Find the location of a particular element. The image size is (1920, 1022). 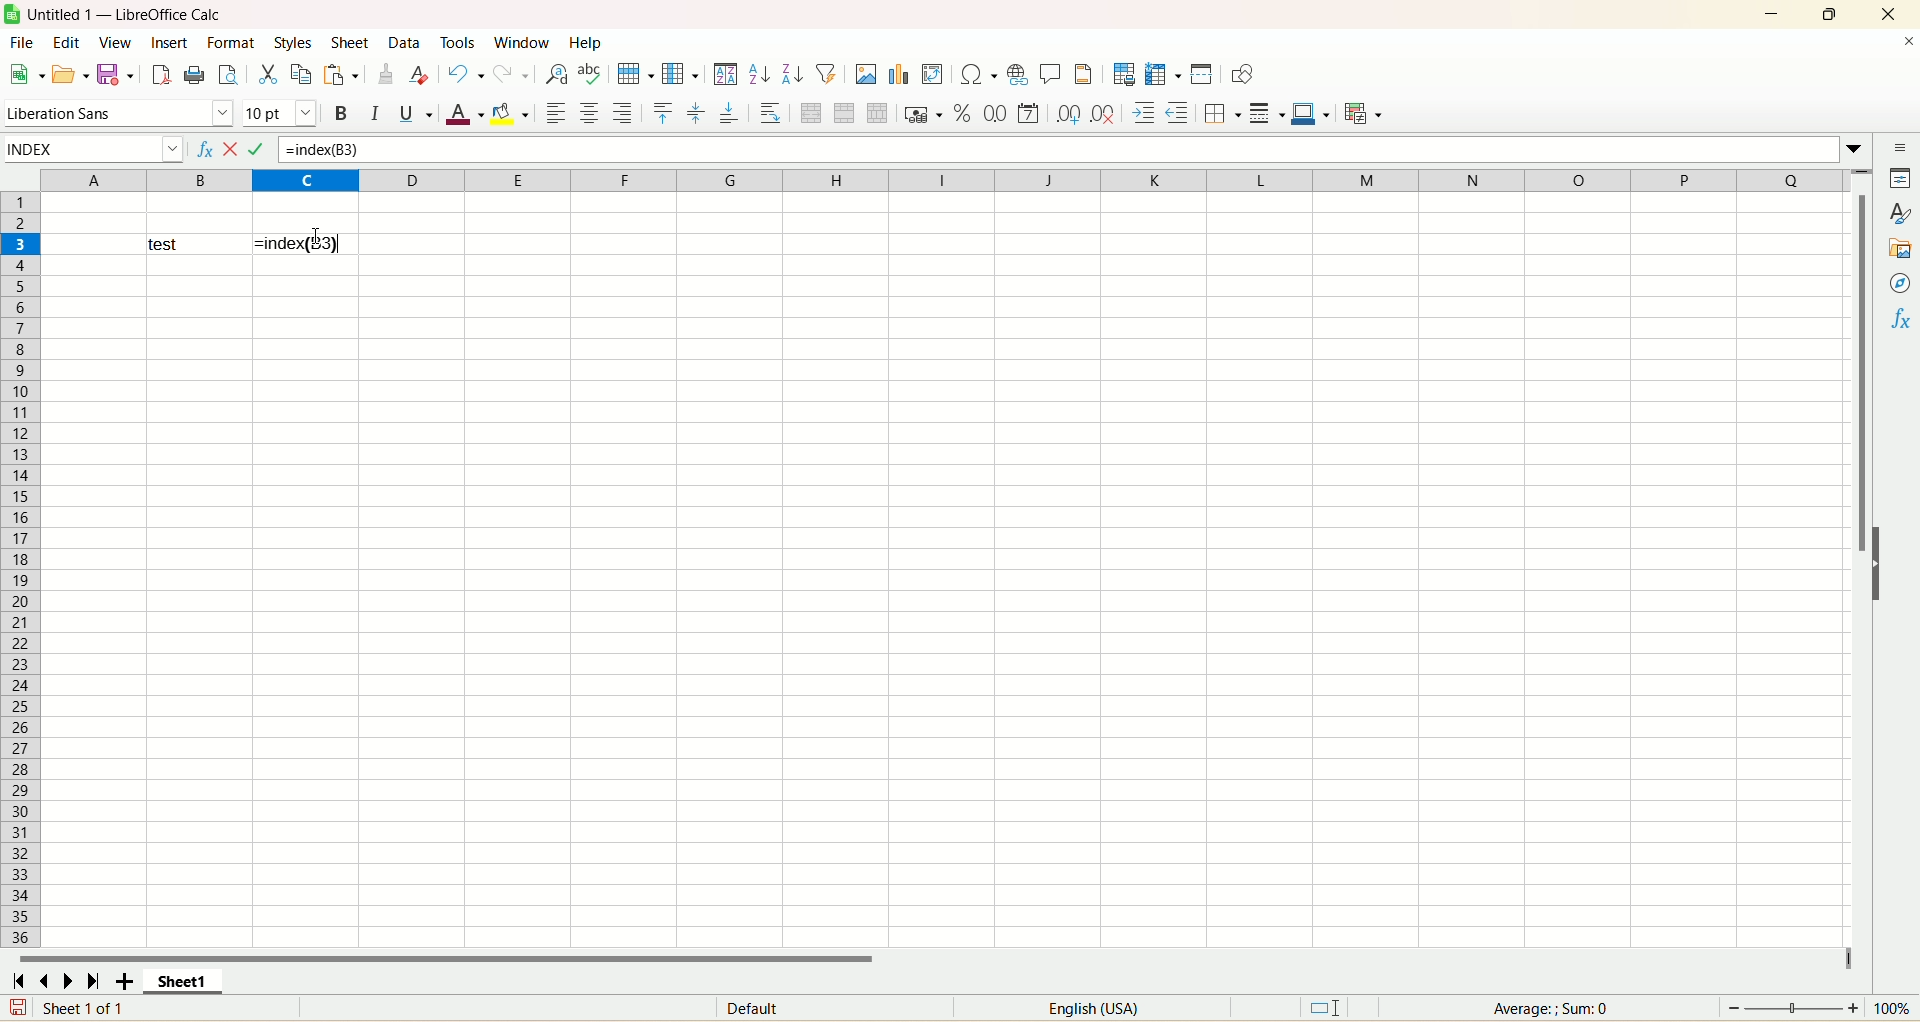

define print area is located at coordinates (1124, 74).